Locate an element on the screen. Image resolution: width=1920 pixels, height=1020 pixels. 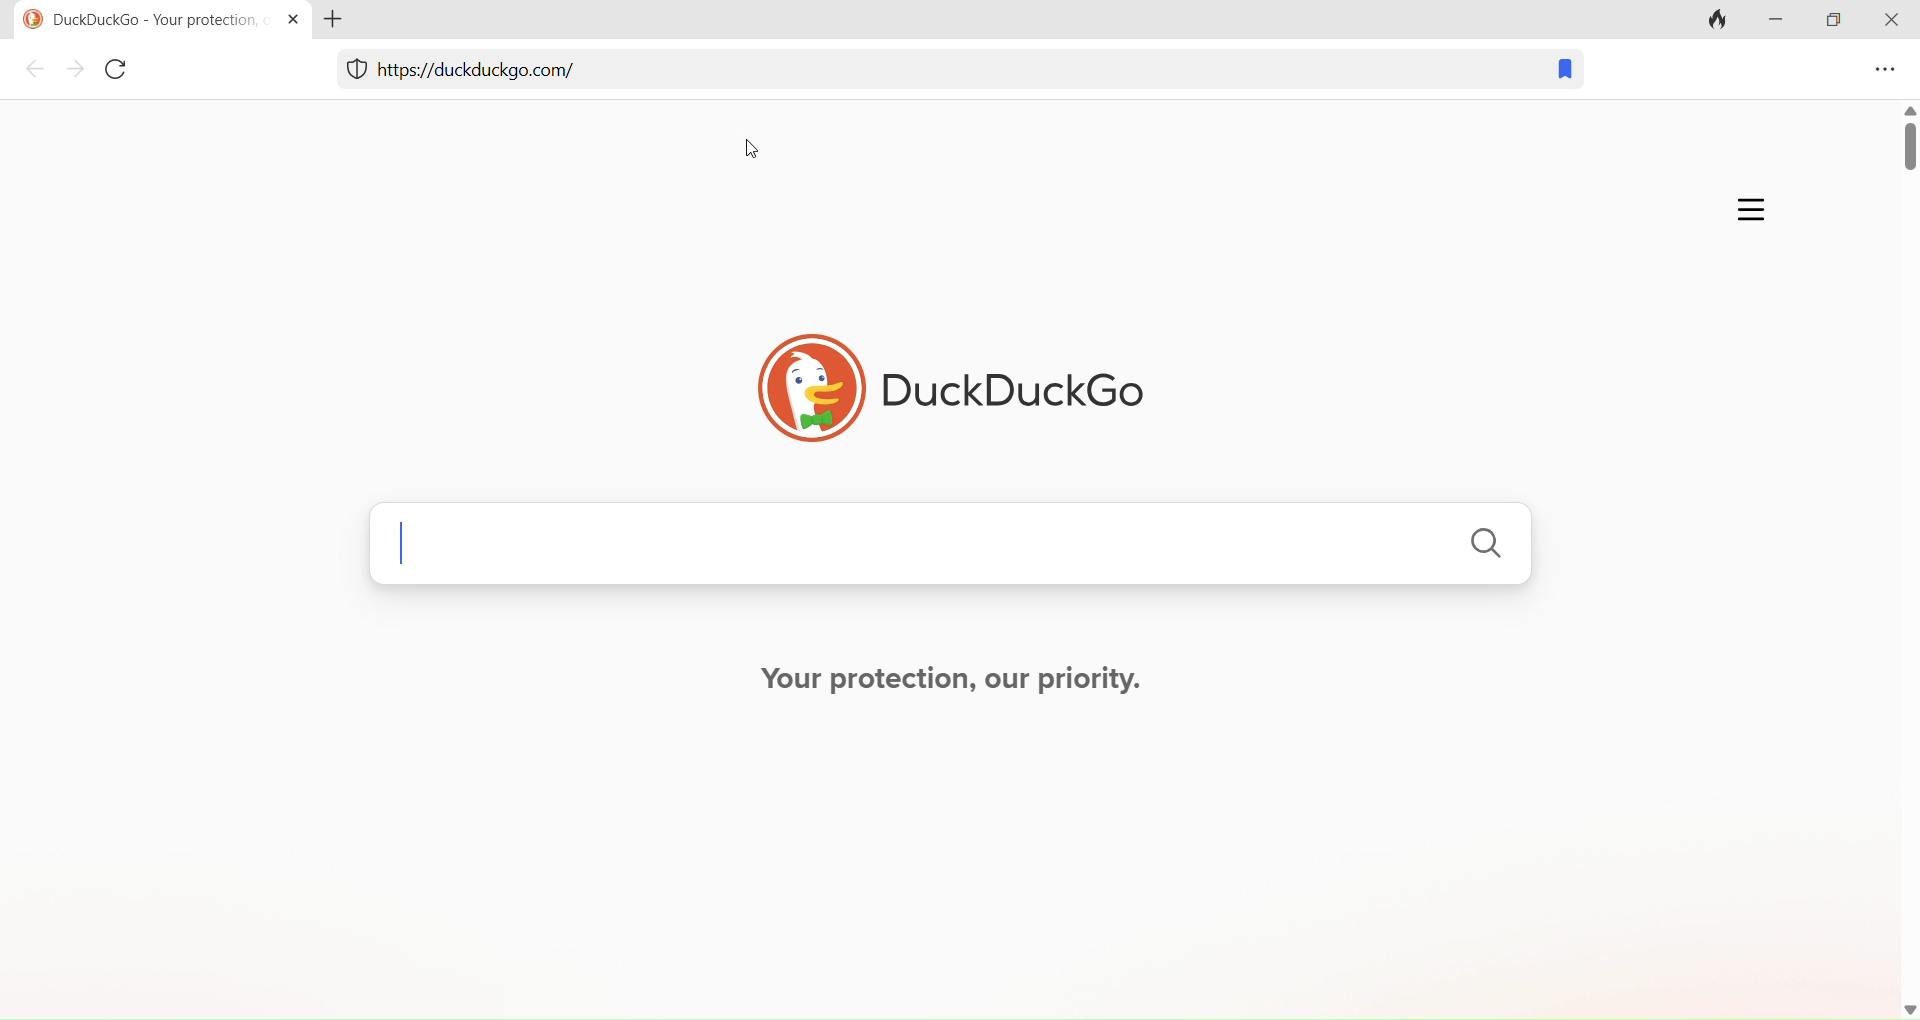
close is located at coordinates (1891, 21).